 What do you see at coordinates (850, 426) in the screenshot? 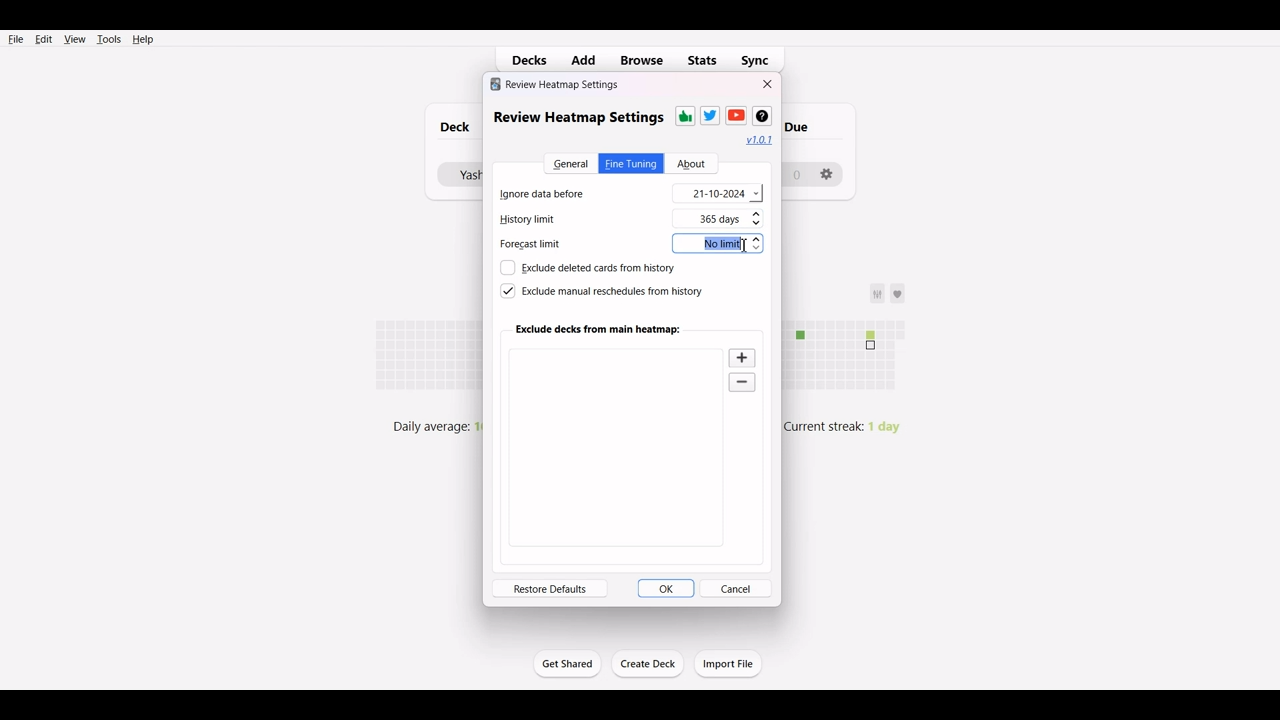
I see `Current streak: 1 day` at bounding box center [850, 426].